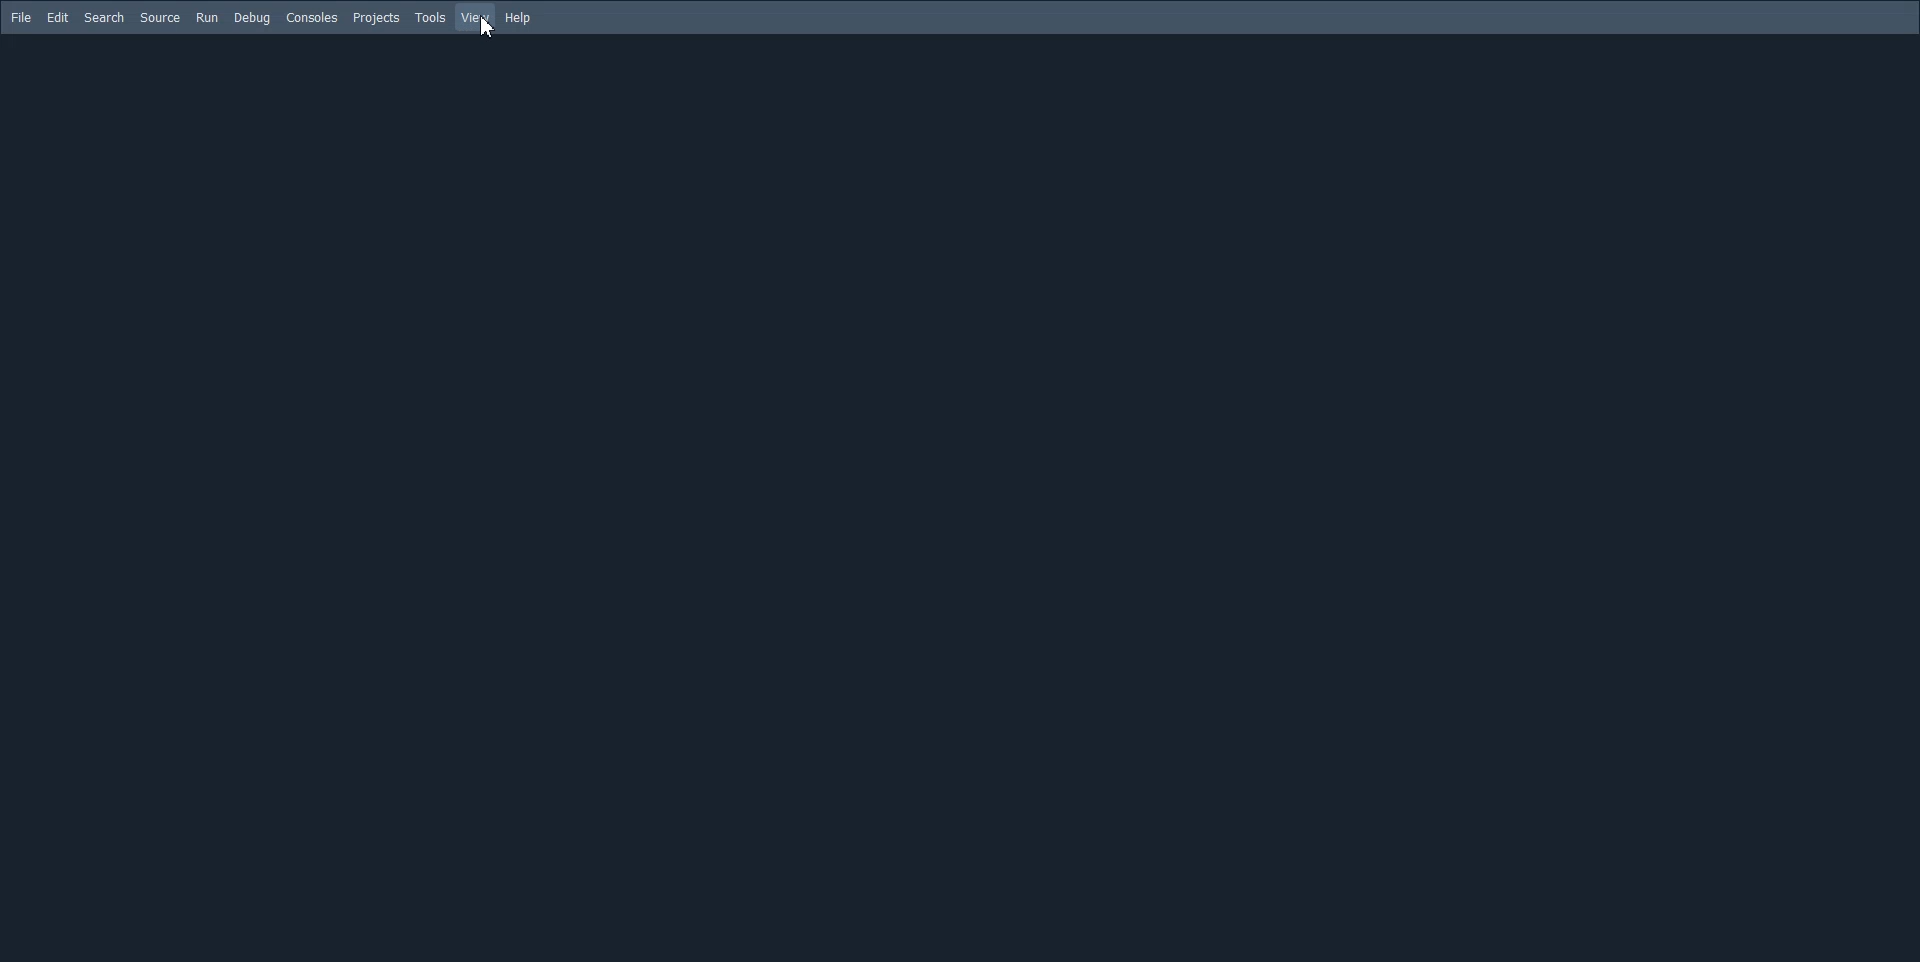 The height and width of the screenshot is (962, 1920). Describe the element at coordinates (476, 18) in the screenshot. I see `View` at that location.